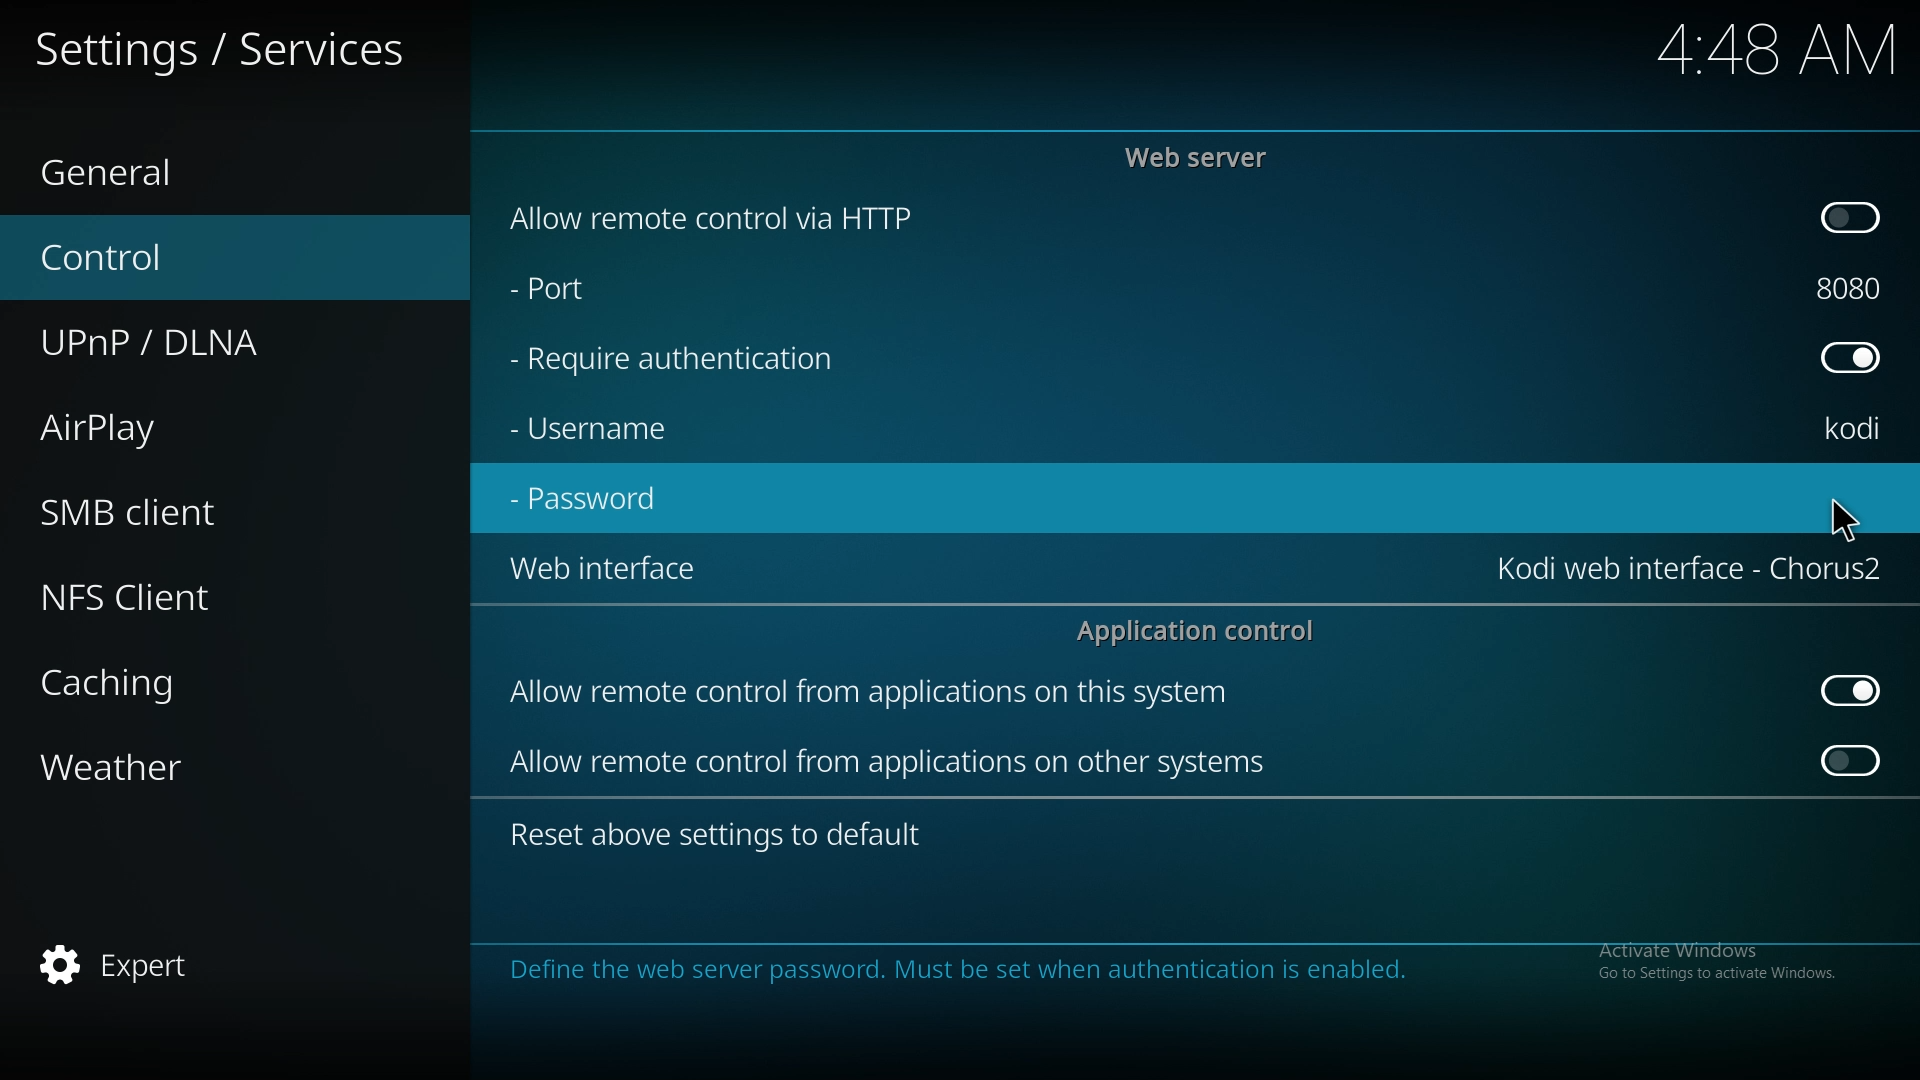 This screenshot has height=1080, width=1920. What do you see at coordinates (1203, 632) in the screenshot?
I see `application control` at bounding box center [1203, 632].